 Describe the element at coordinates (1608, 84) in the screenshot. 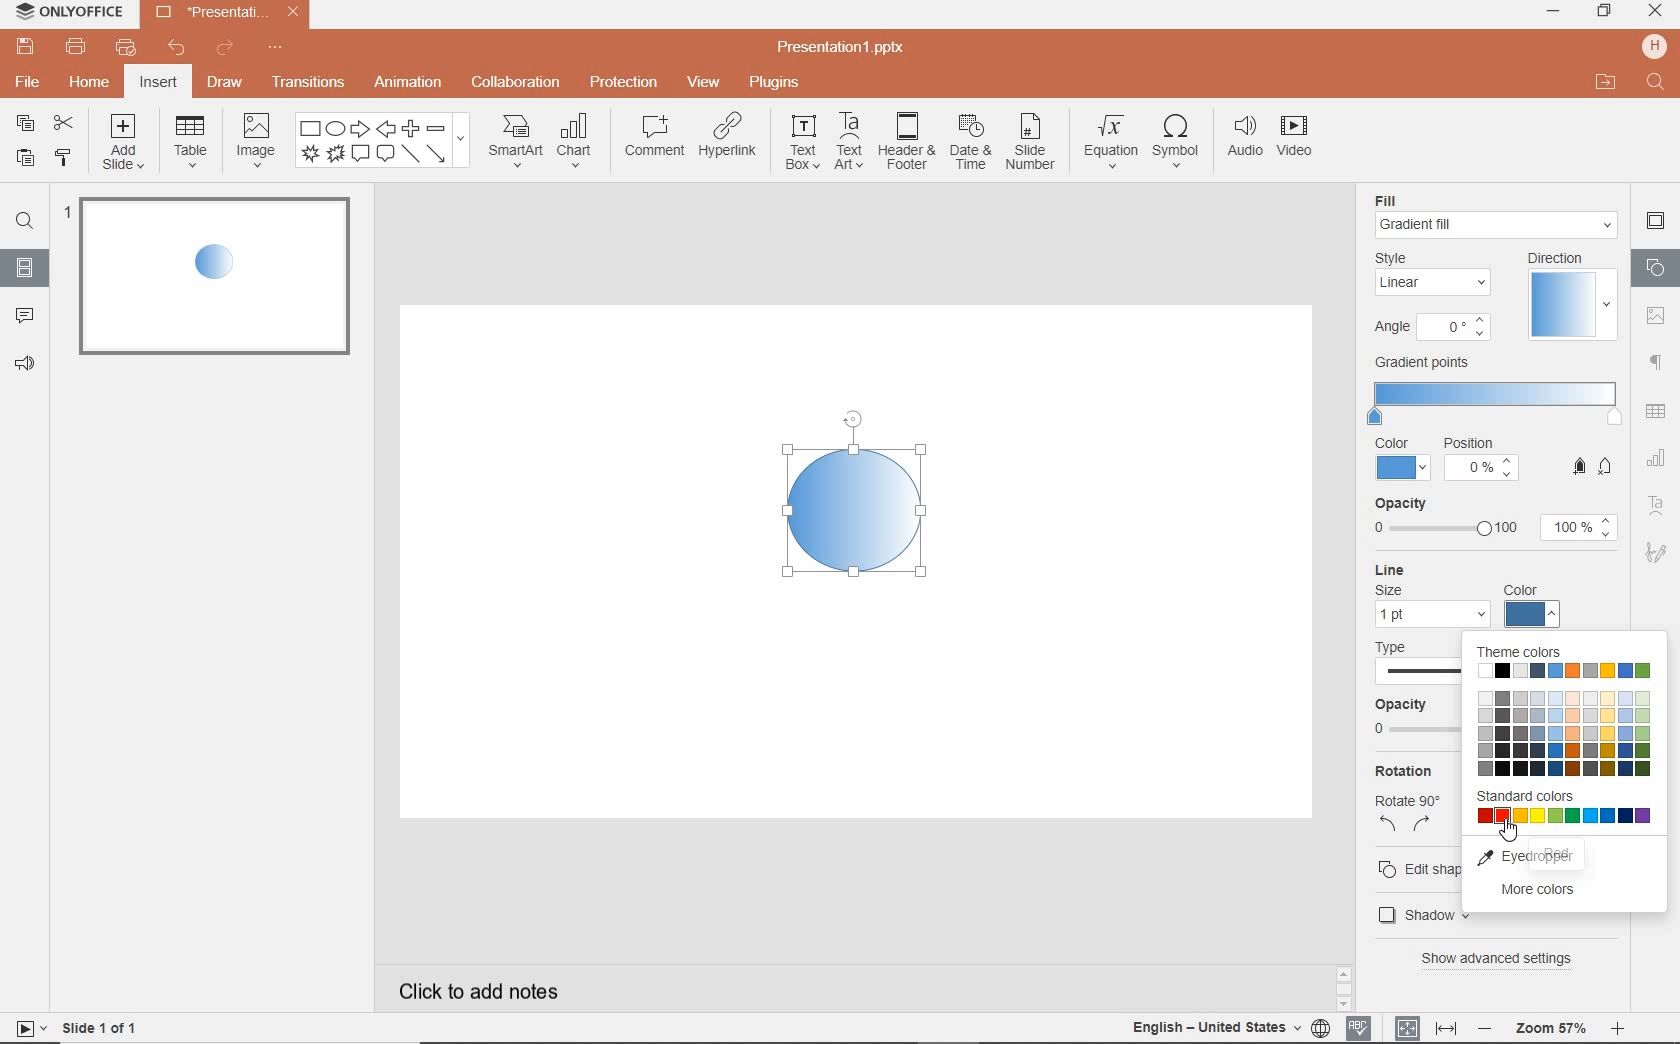

I see `open file location` at that location.